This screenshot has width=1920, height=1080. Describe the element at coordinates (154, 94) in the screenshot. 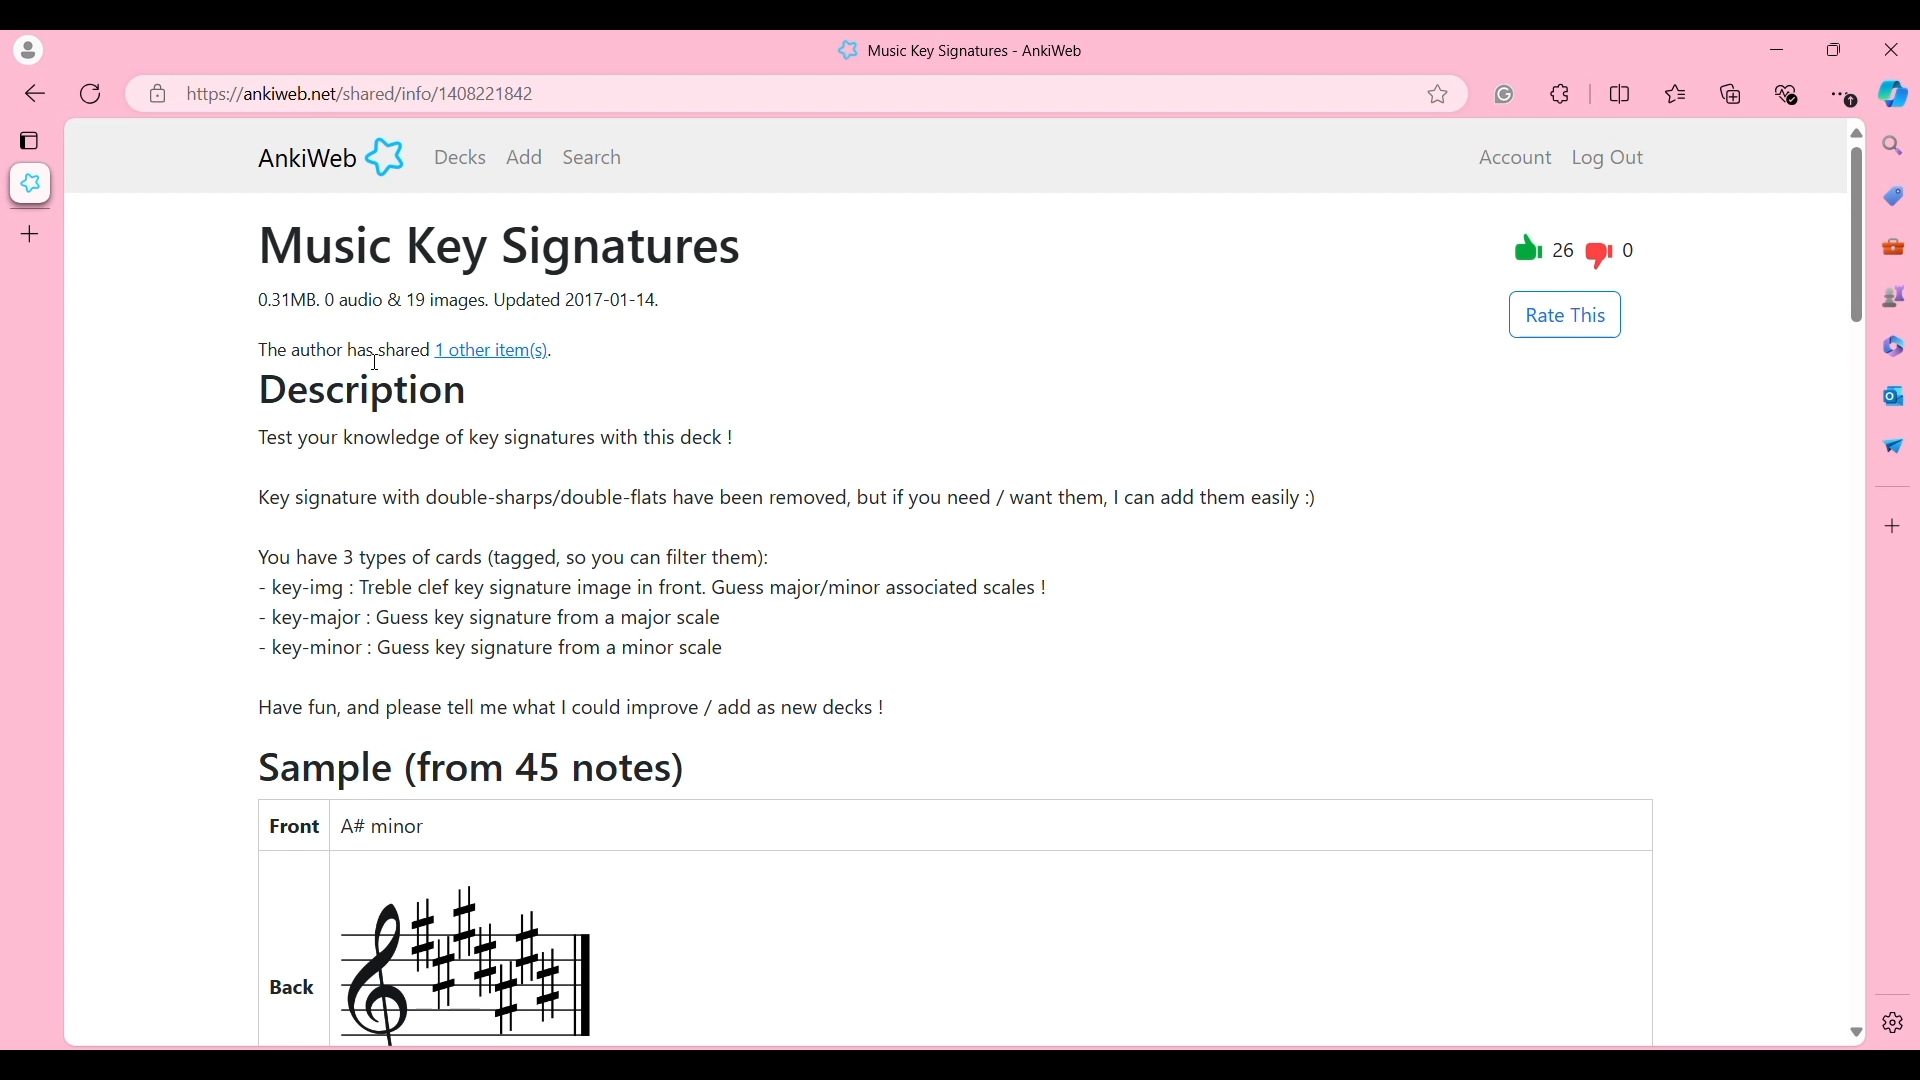

I see `Click to view site information` at that location.